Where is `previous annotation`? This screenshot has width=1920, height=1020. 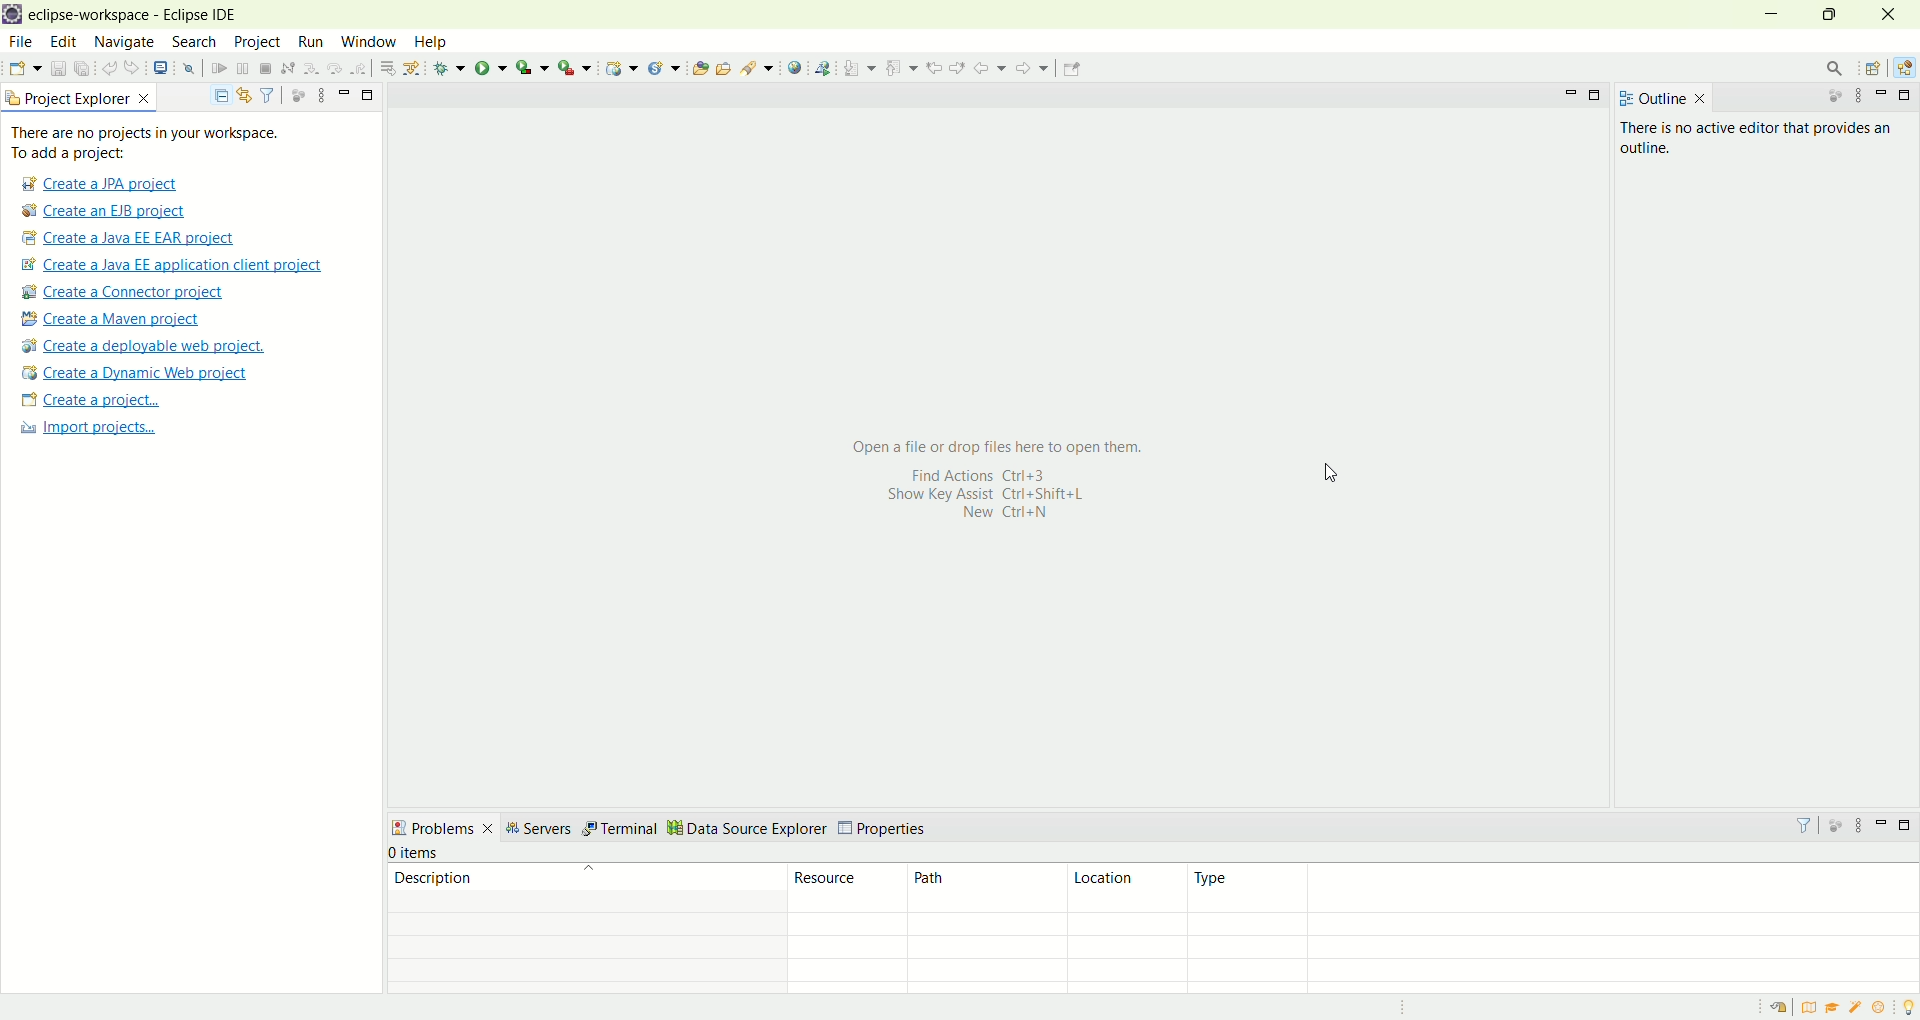
previous annotation is located at coordinates (897, 68).